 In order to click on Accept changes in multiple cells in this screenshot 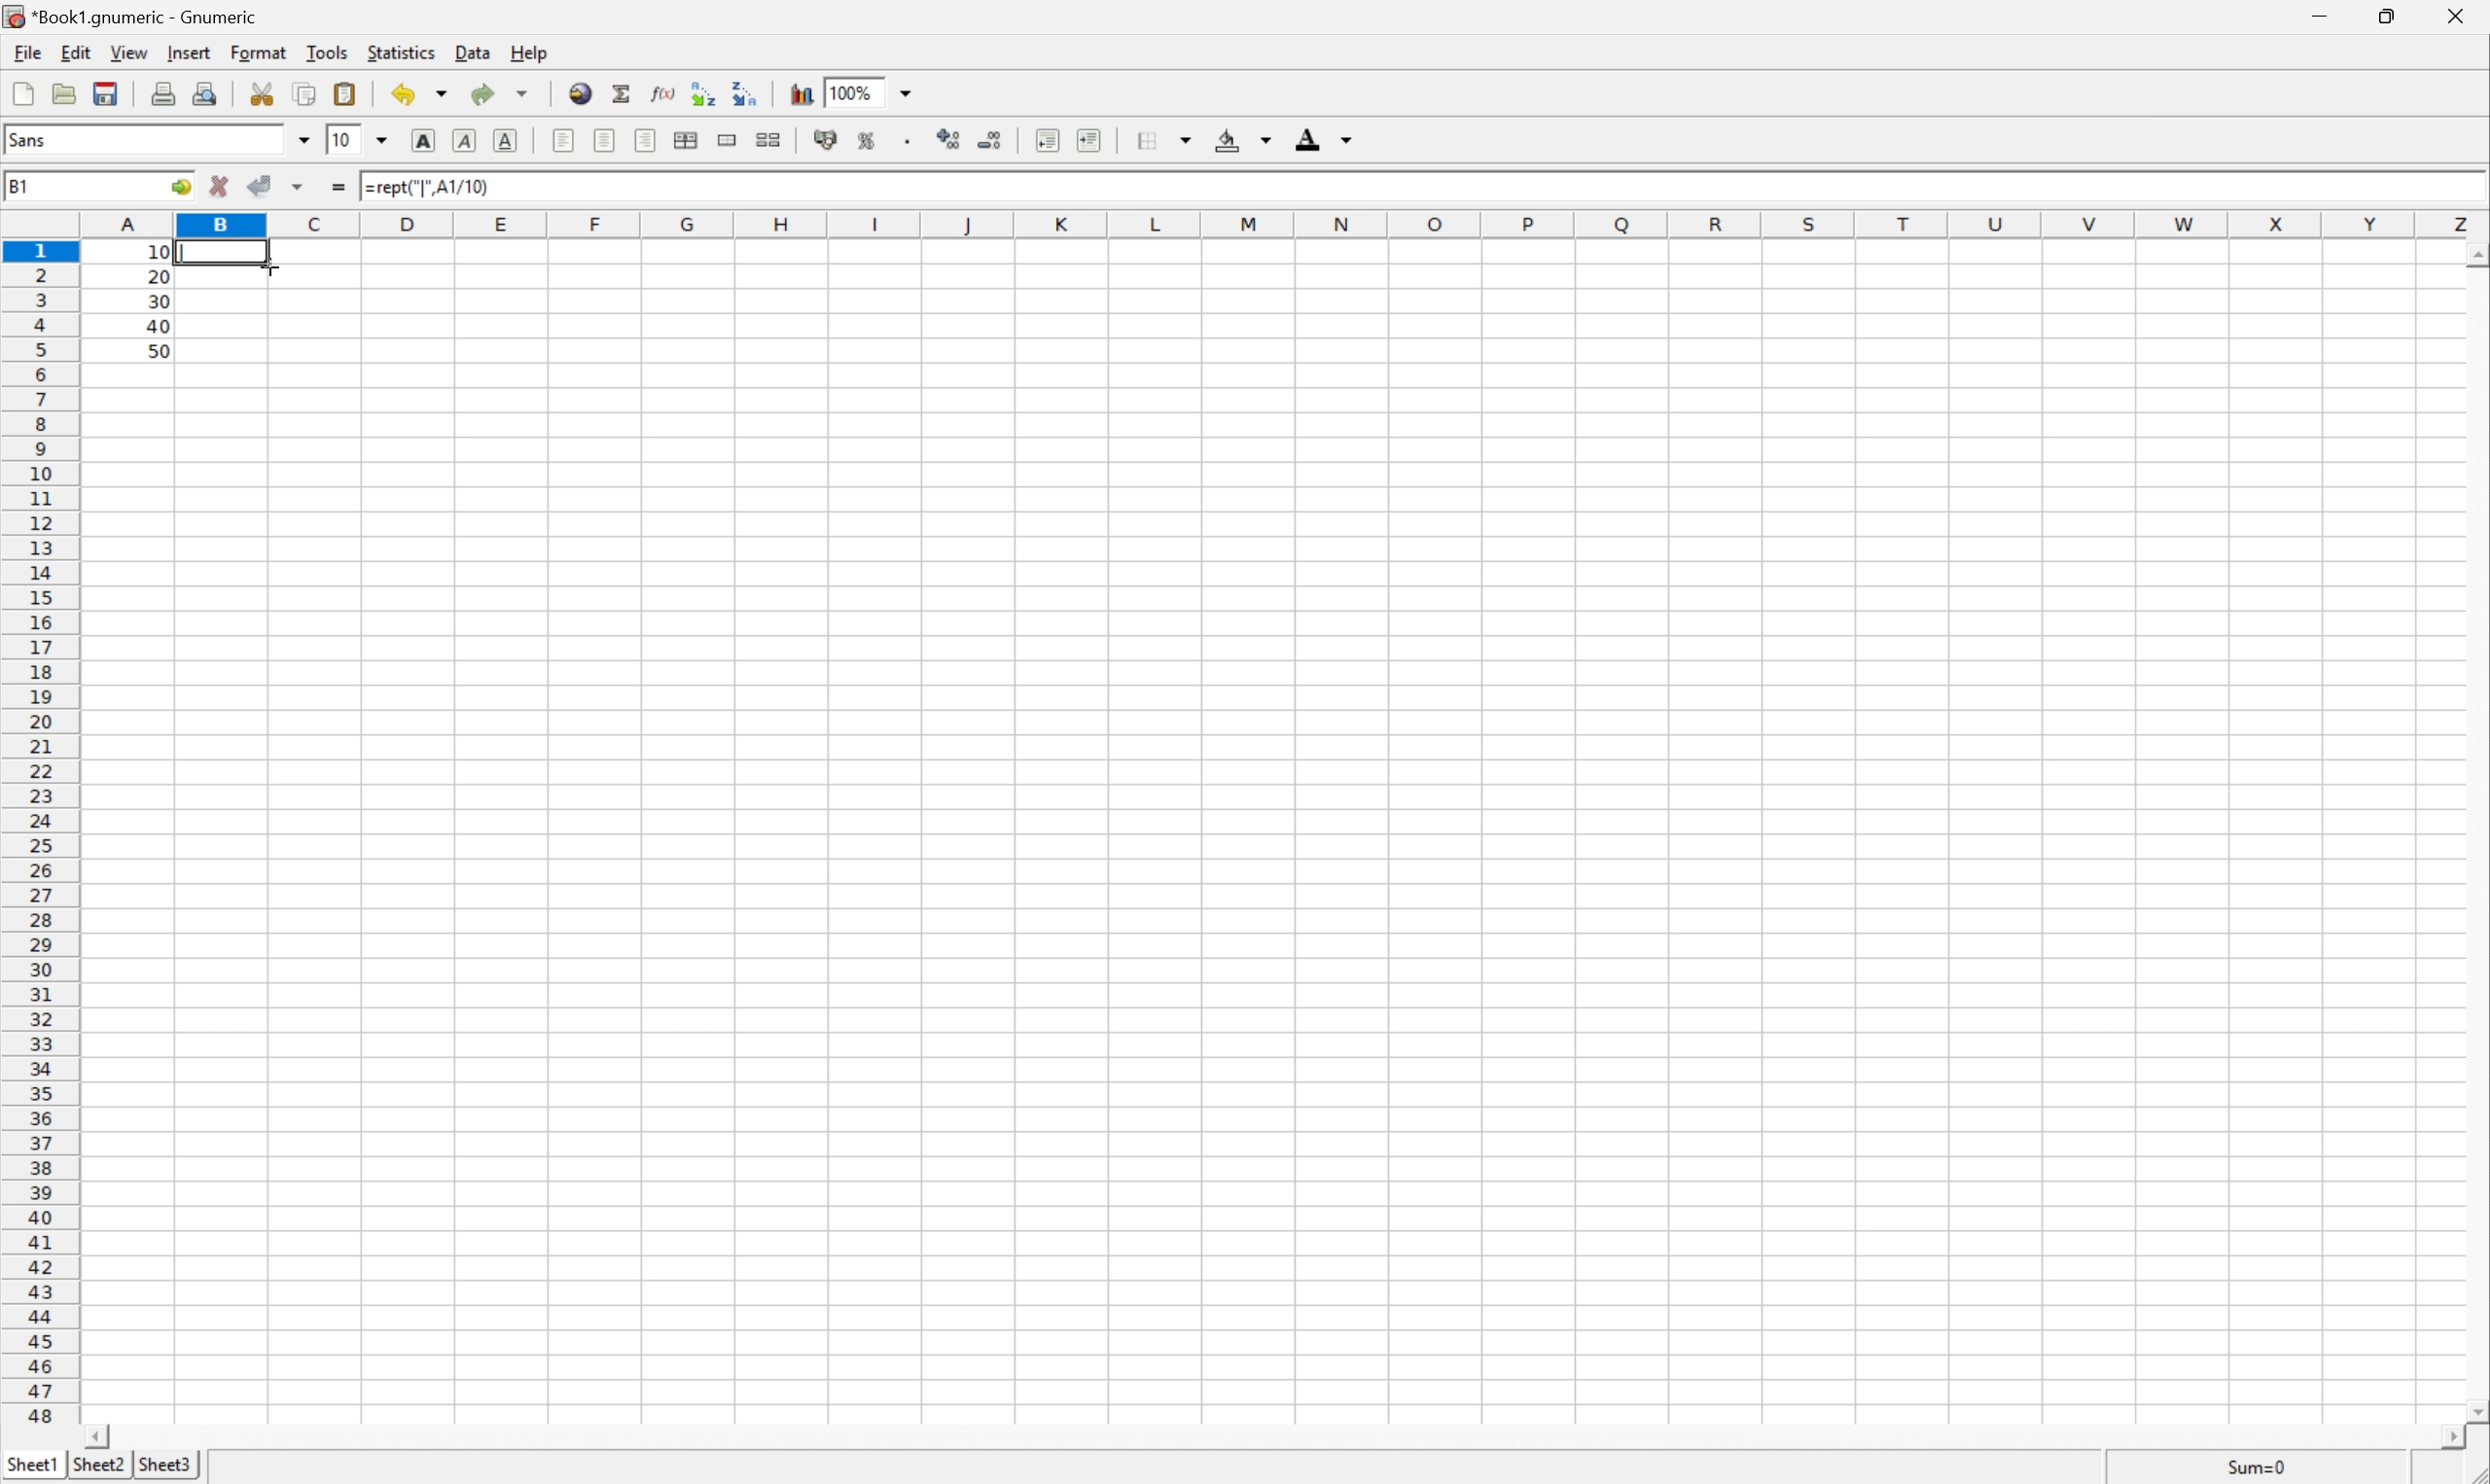, I will do `click(301, 187)`.